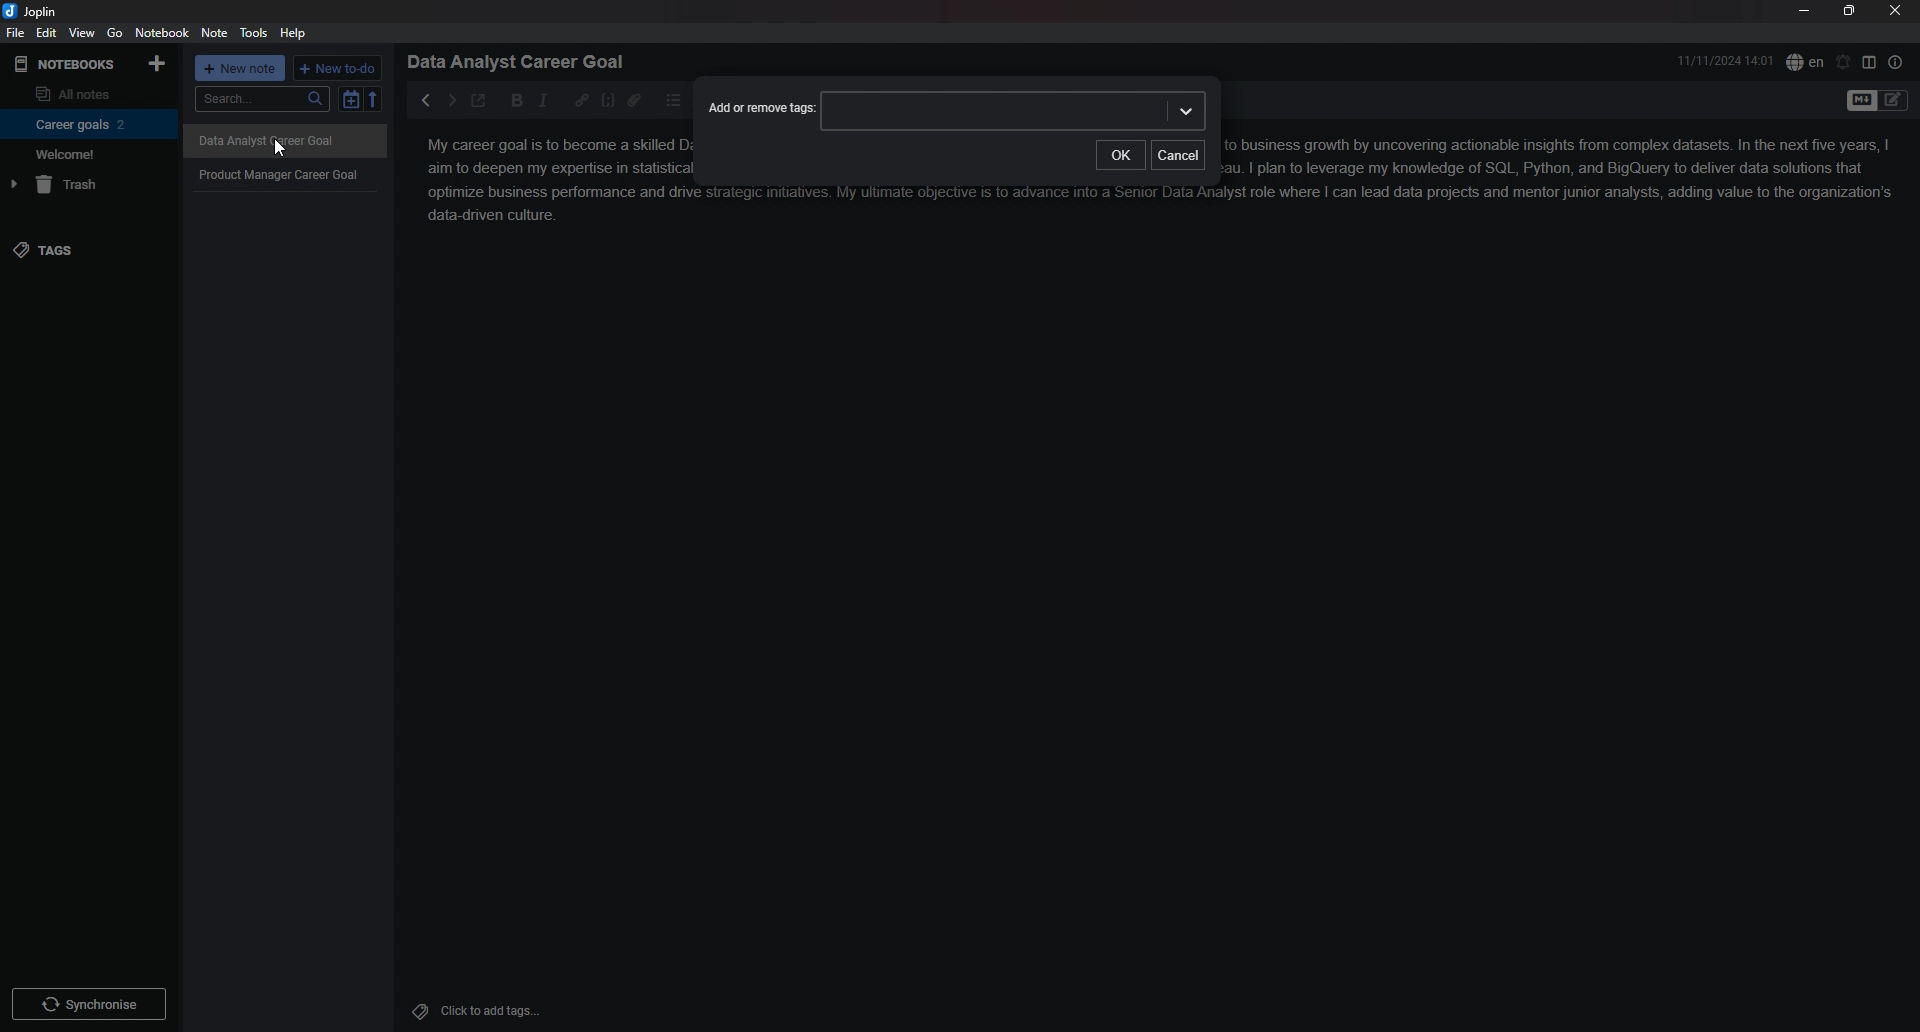 This screenshot has width=1920, height=1032. What do you see at coordinates (1896, 62) in the screenshot?
I see `note properties` at bounding box center [1896, 62].